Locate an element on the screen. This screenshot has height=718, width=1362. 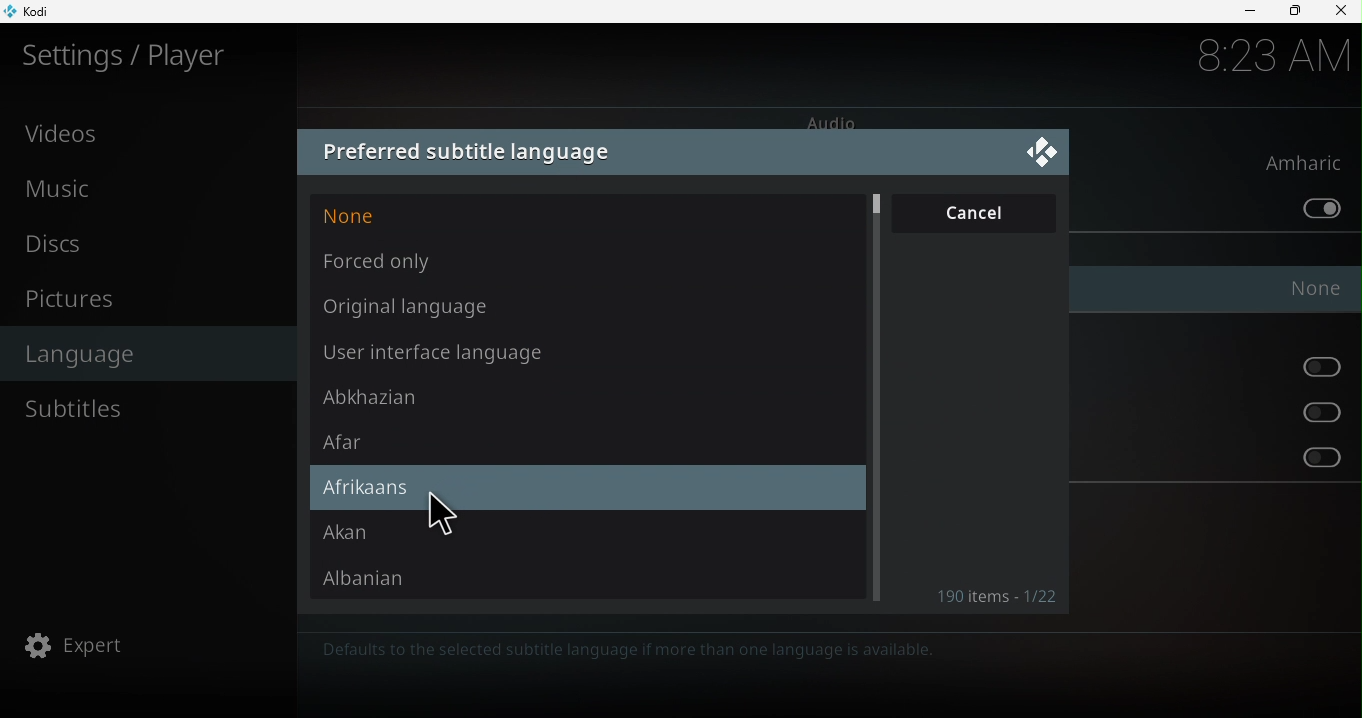
Prefer default audio stream is located at coordinates (1317, 207).